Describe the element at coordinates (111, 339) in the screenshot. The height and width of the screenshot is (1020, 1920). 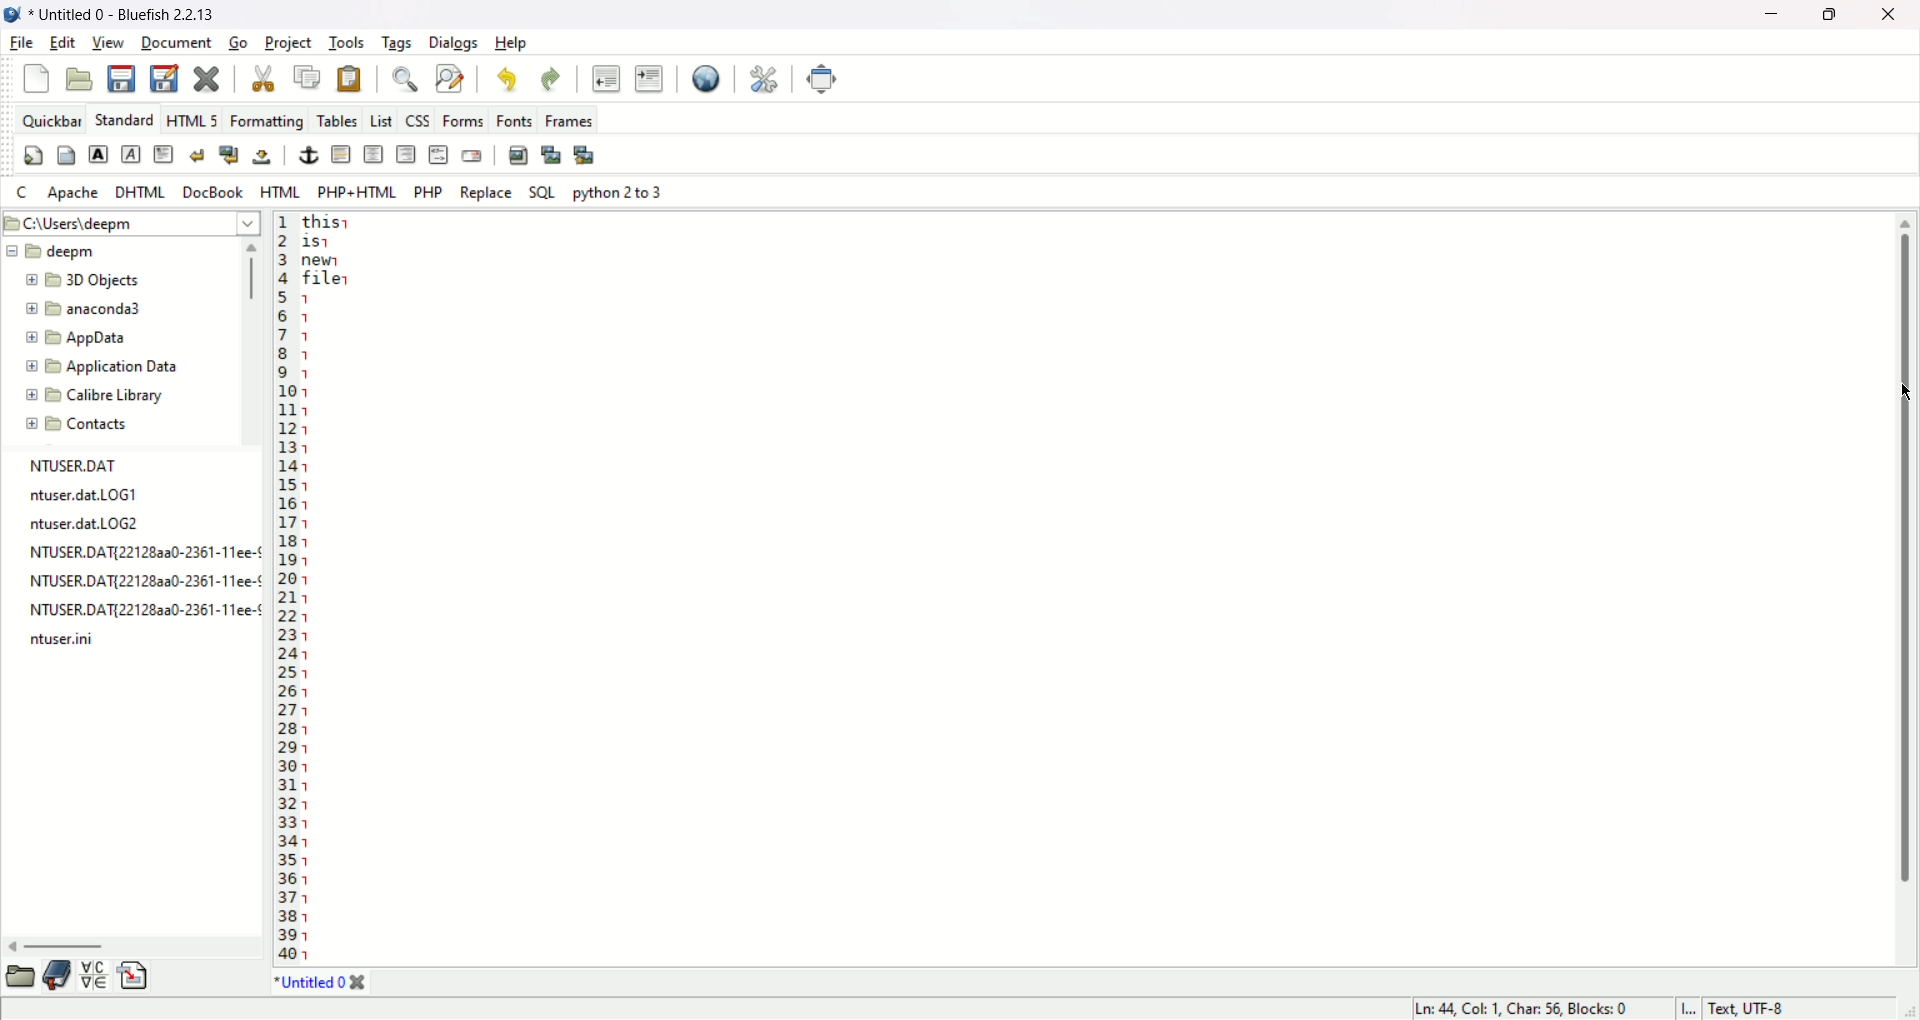
I see `Folder name` at that location.